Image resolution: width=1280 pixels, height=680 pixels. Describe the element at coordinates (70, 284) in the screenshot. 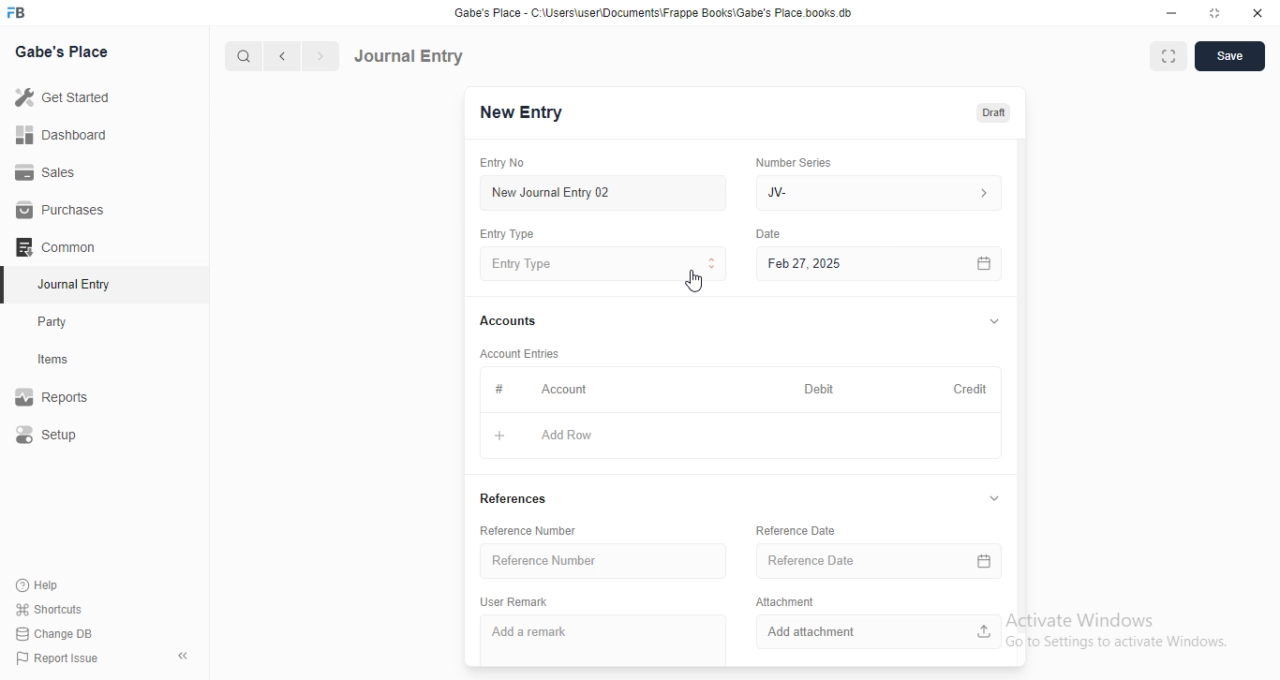

I see `Journal Entry` at that location.